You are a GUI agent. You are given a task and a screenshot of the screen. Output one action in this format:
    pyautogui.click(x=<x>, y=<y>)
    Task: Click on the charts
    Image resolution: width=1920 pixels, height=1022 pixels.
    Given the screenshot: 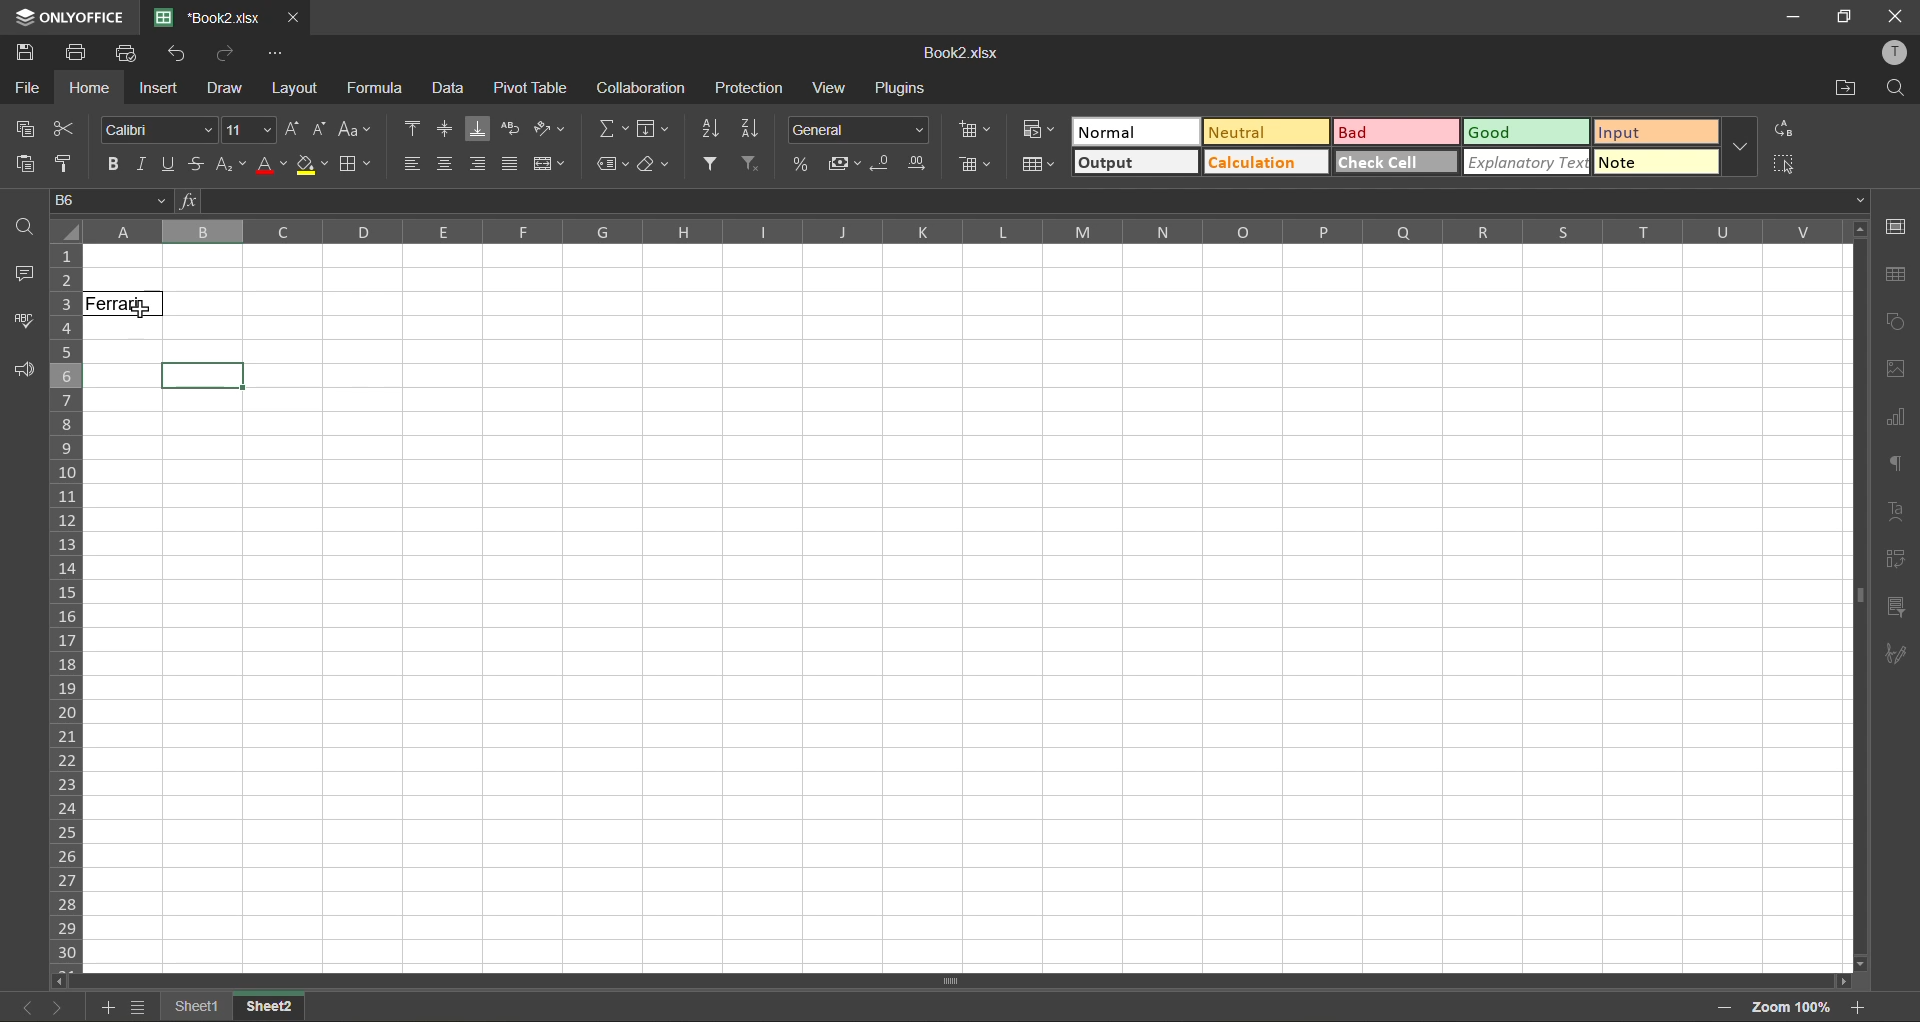 What is the action you would take?
    pyautogui.click(x=1895, y=418)
    